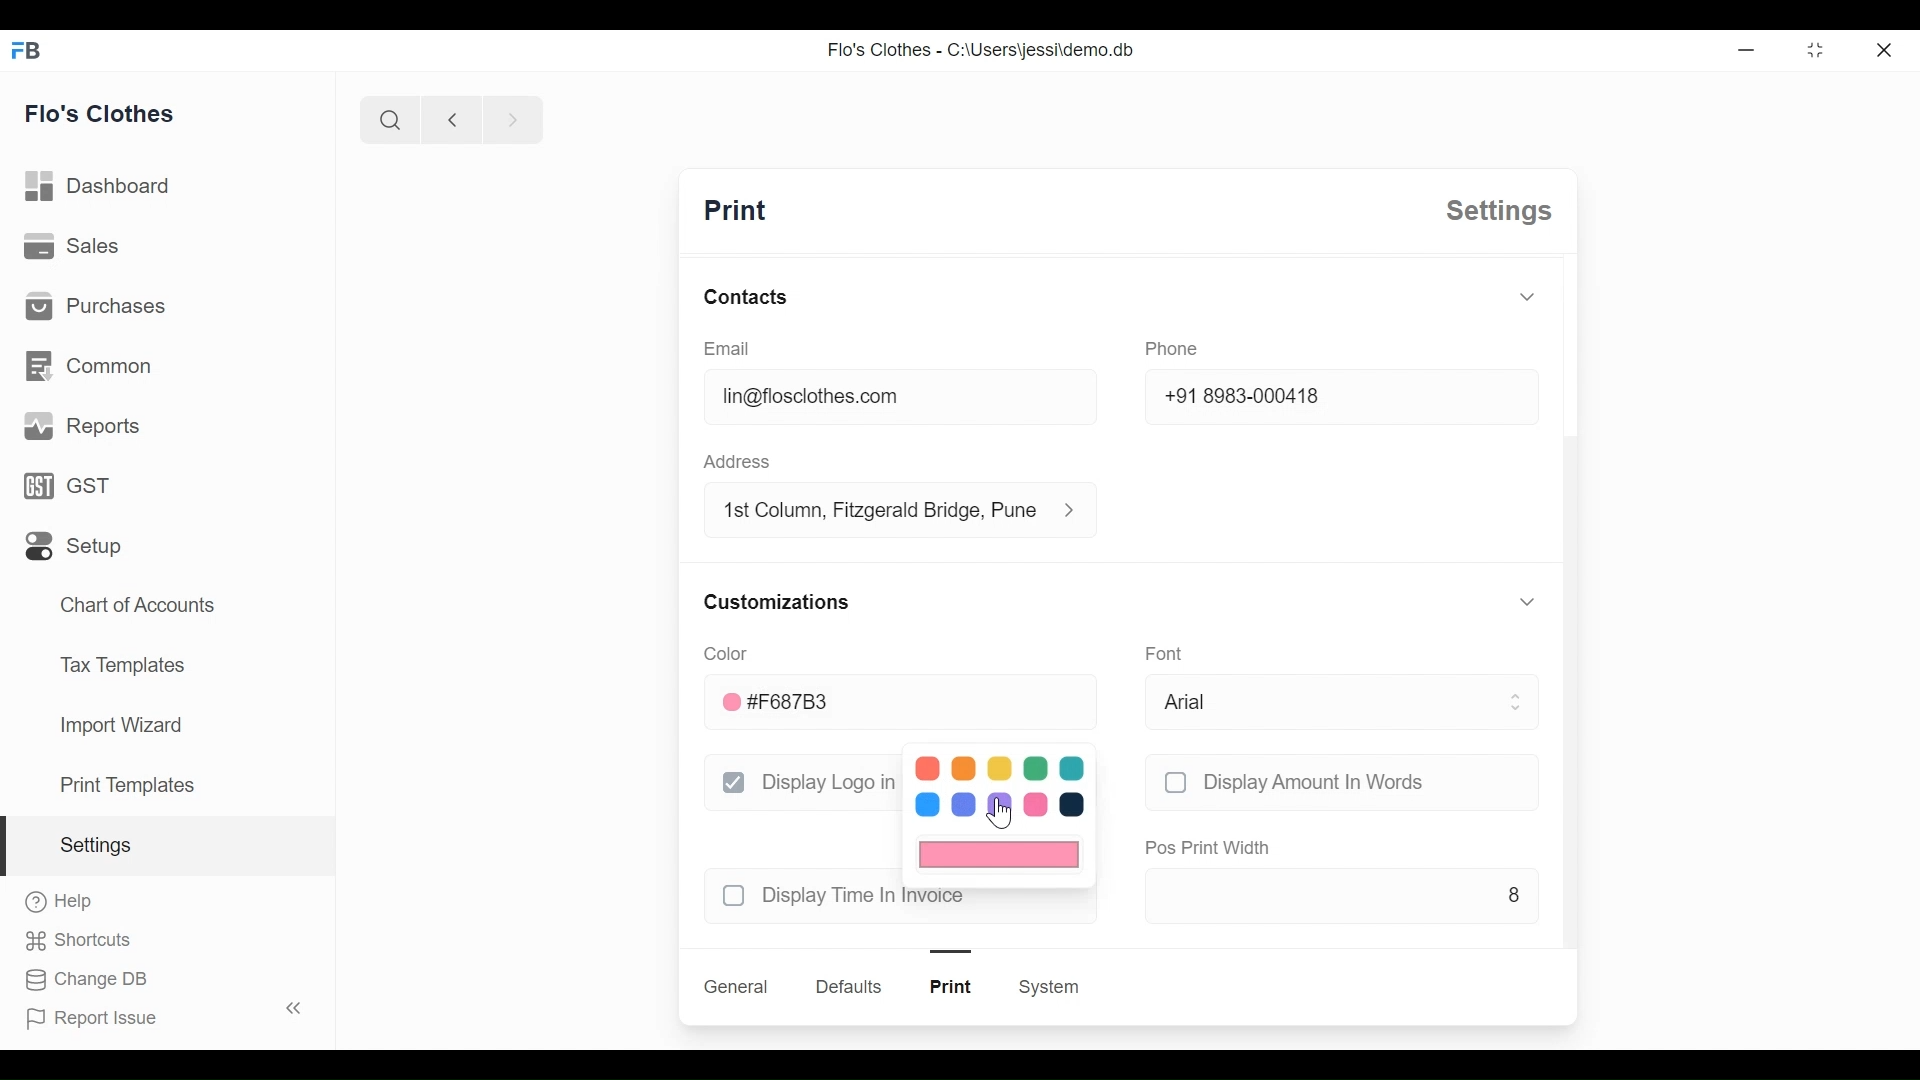  I want to click on customizations, so click(777, 602).